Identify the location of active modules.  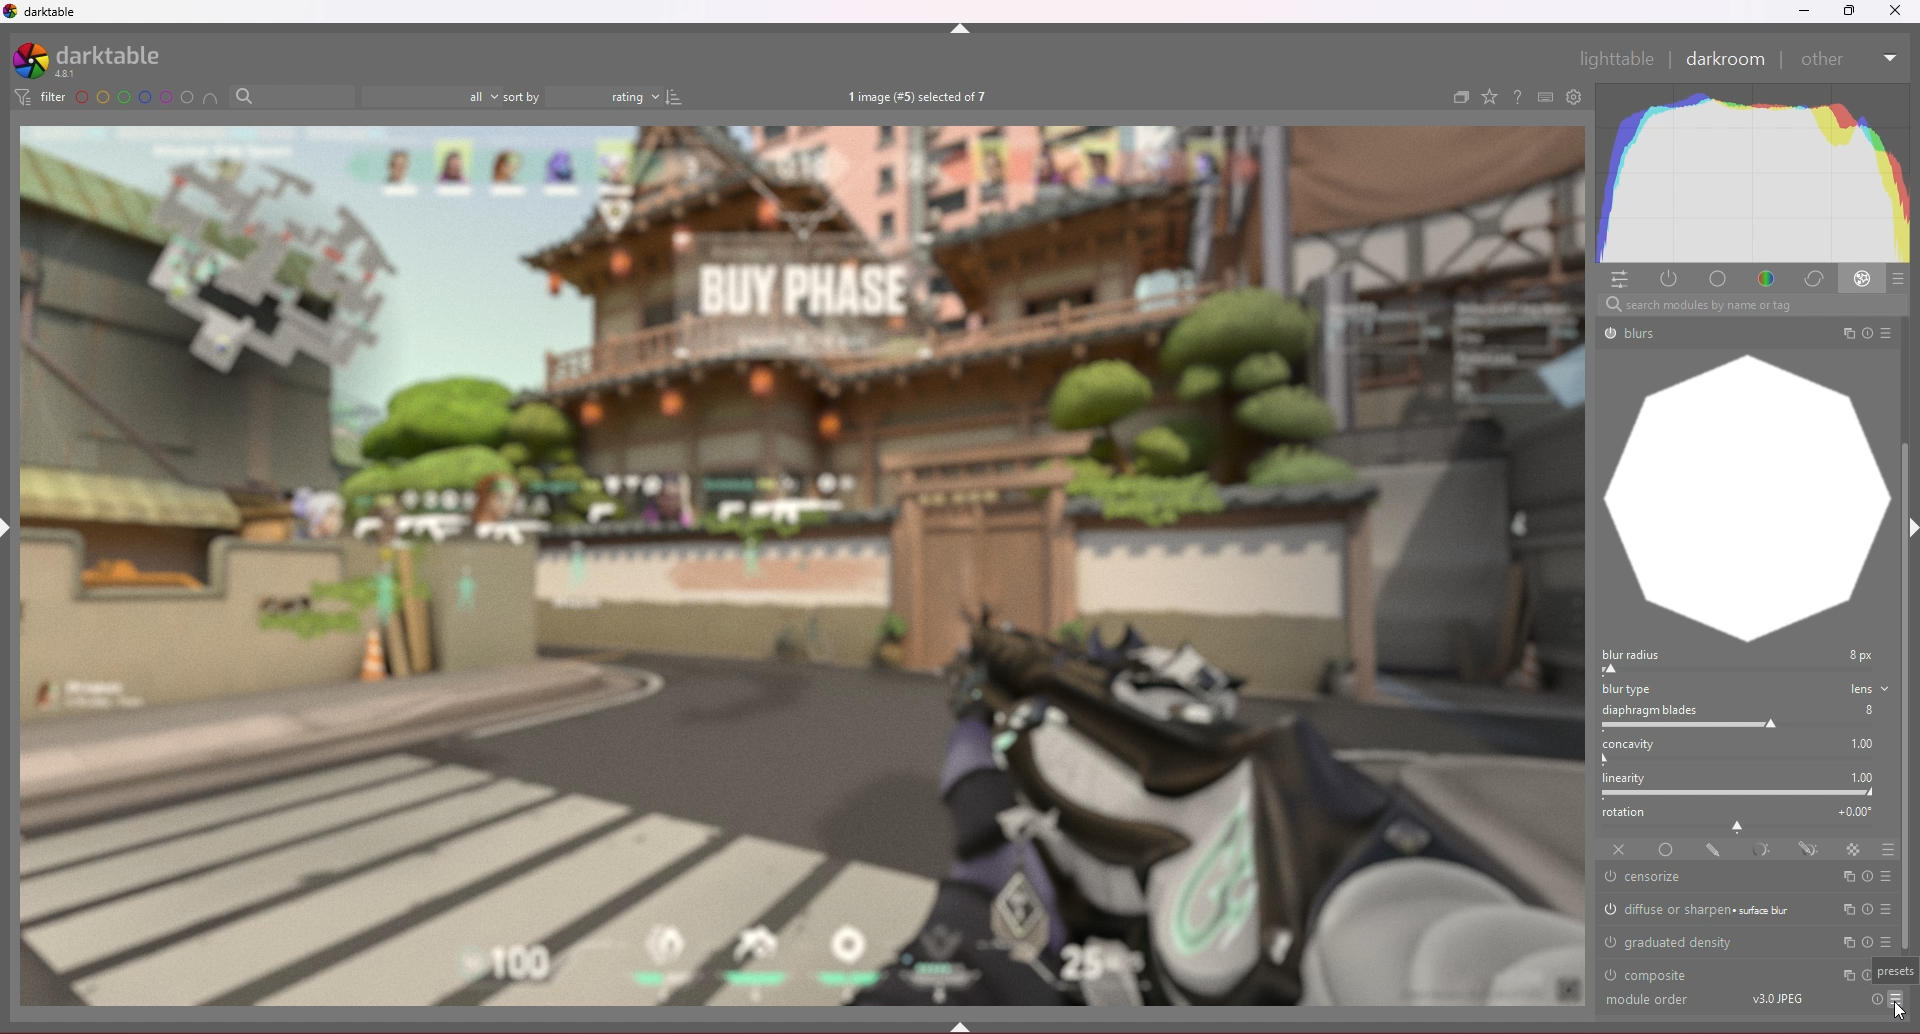
(1669, 279).